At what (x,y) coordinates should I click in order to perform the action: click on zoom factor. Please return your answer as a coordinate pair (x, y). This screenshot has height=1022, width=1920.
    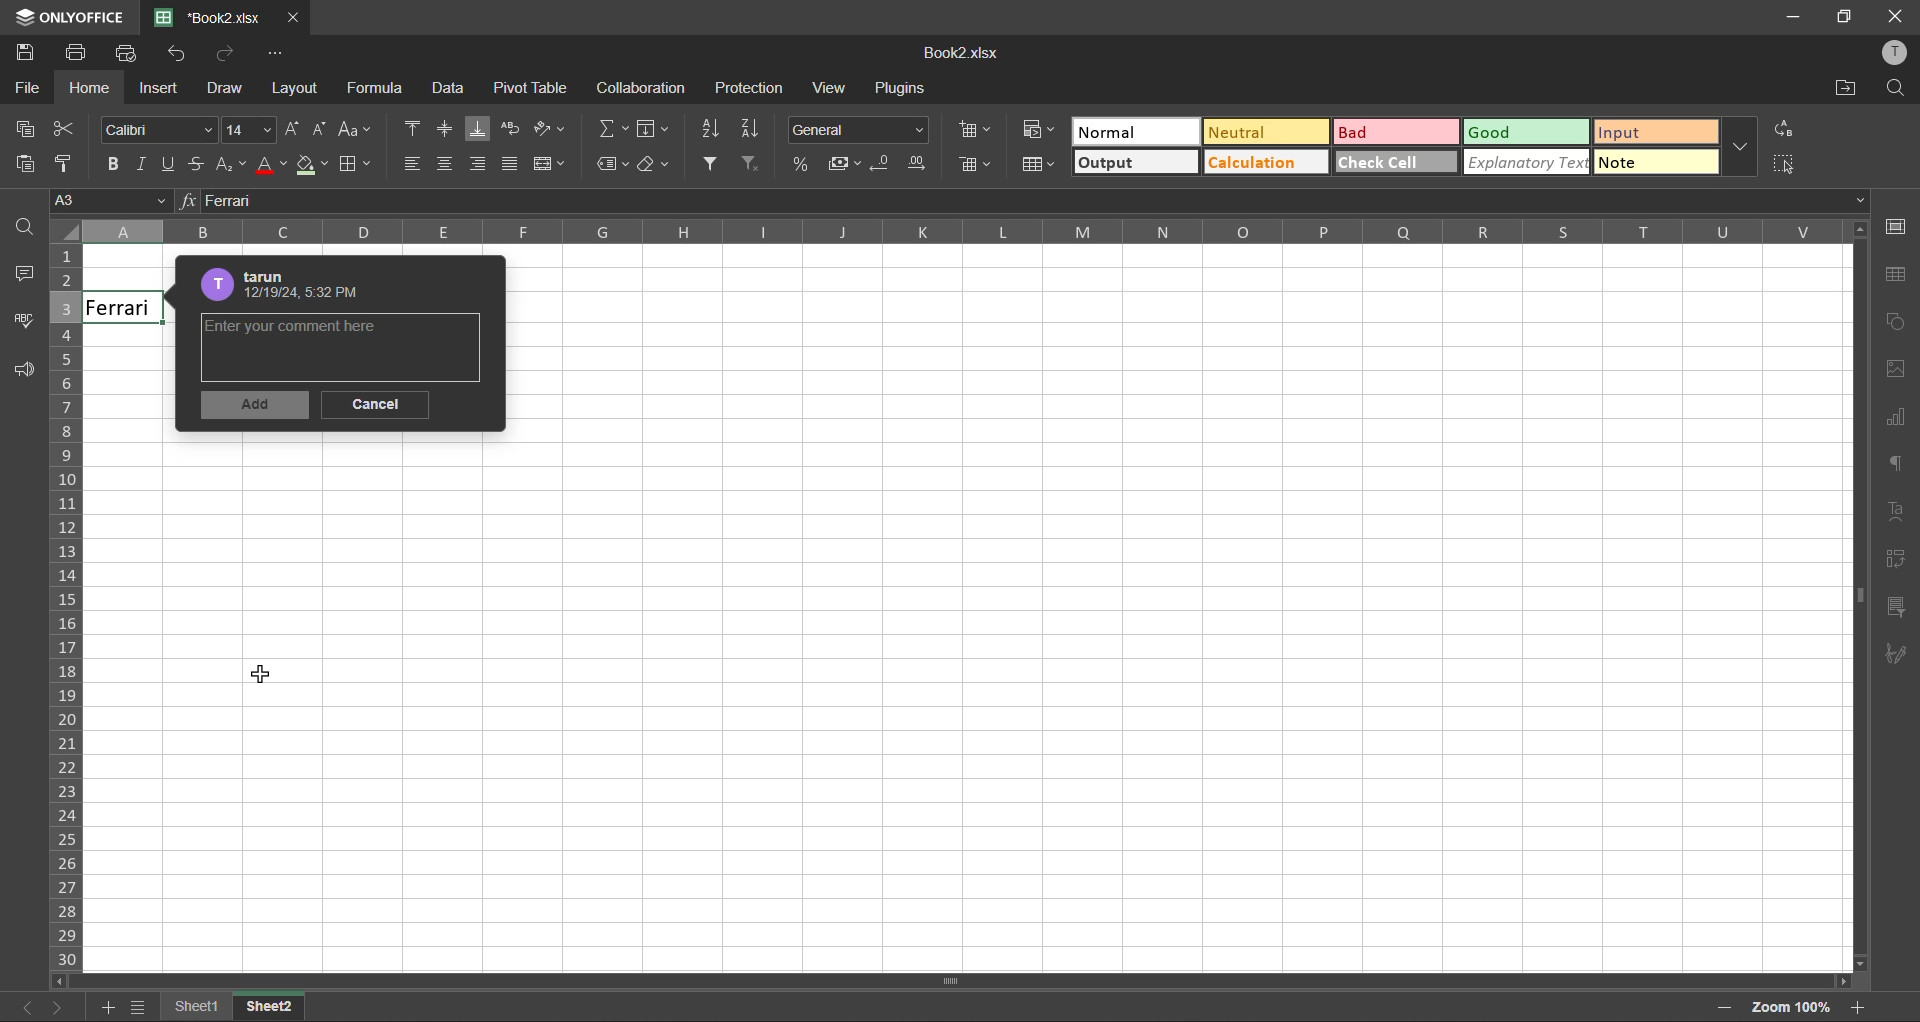
    Looking at the image, I should click on (1785, 1006).